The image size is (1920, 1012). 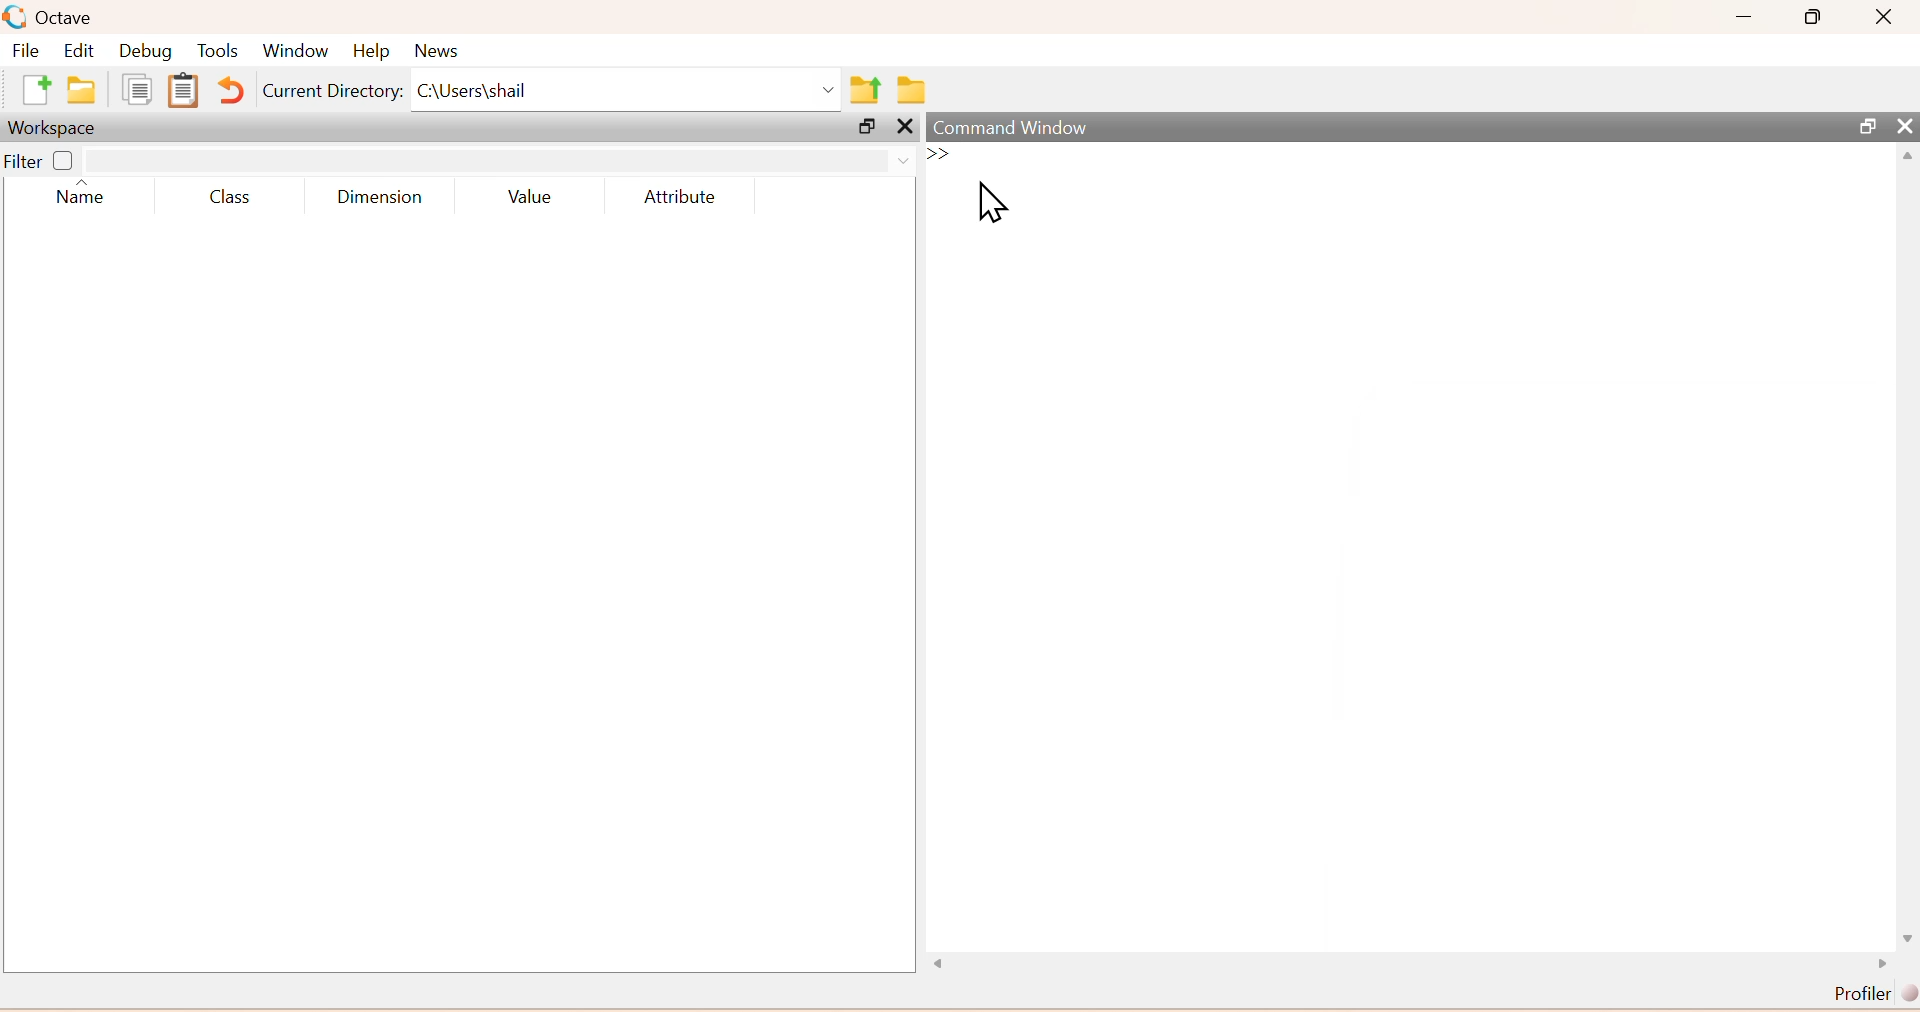 I want to click on Profiler, so click(x=1871, y=994).